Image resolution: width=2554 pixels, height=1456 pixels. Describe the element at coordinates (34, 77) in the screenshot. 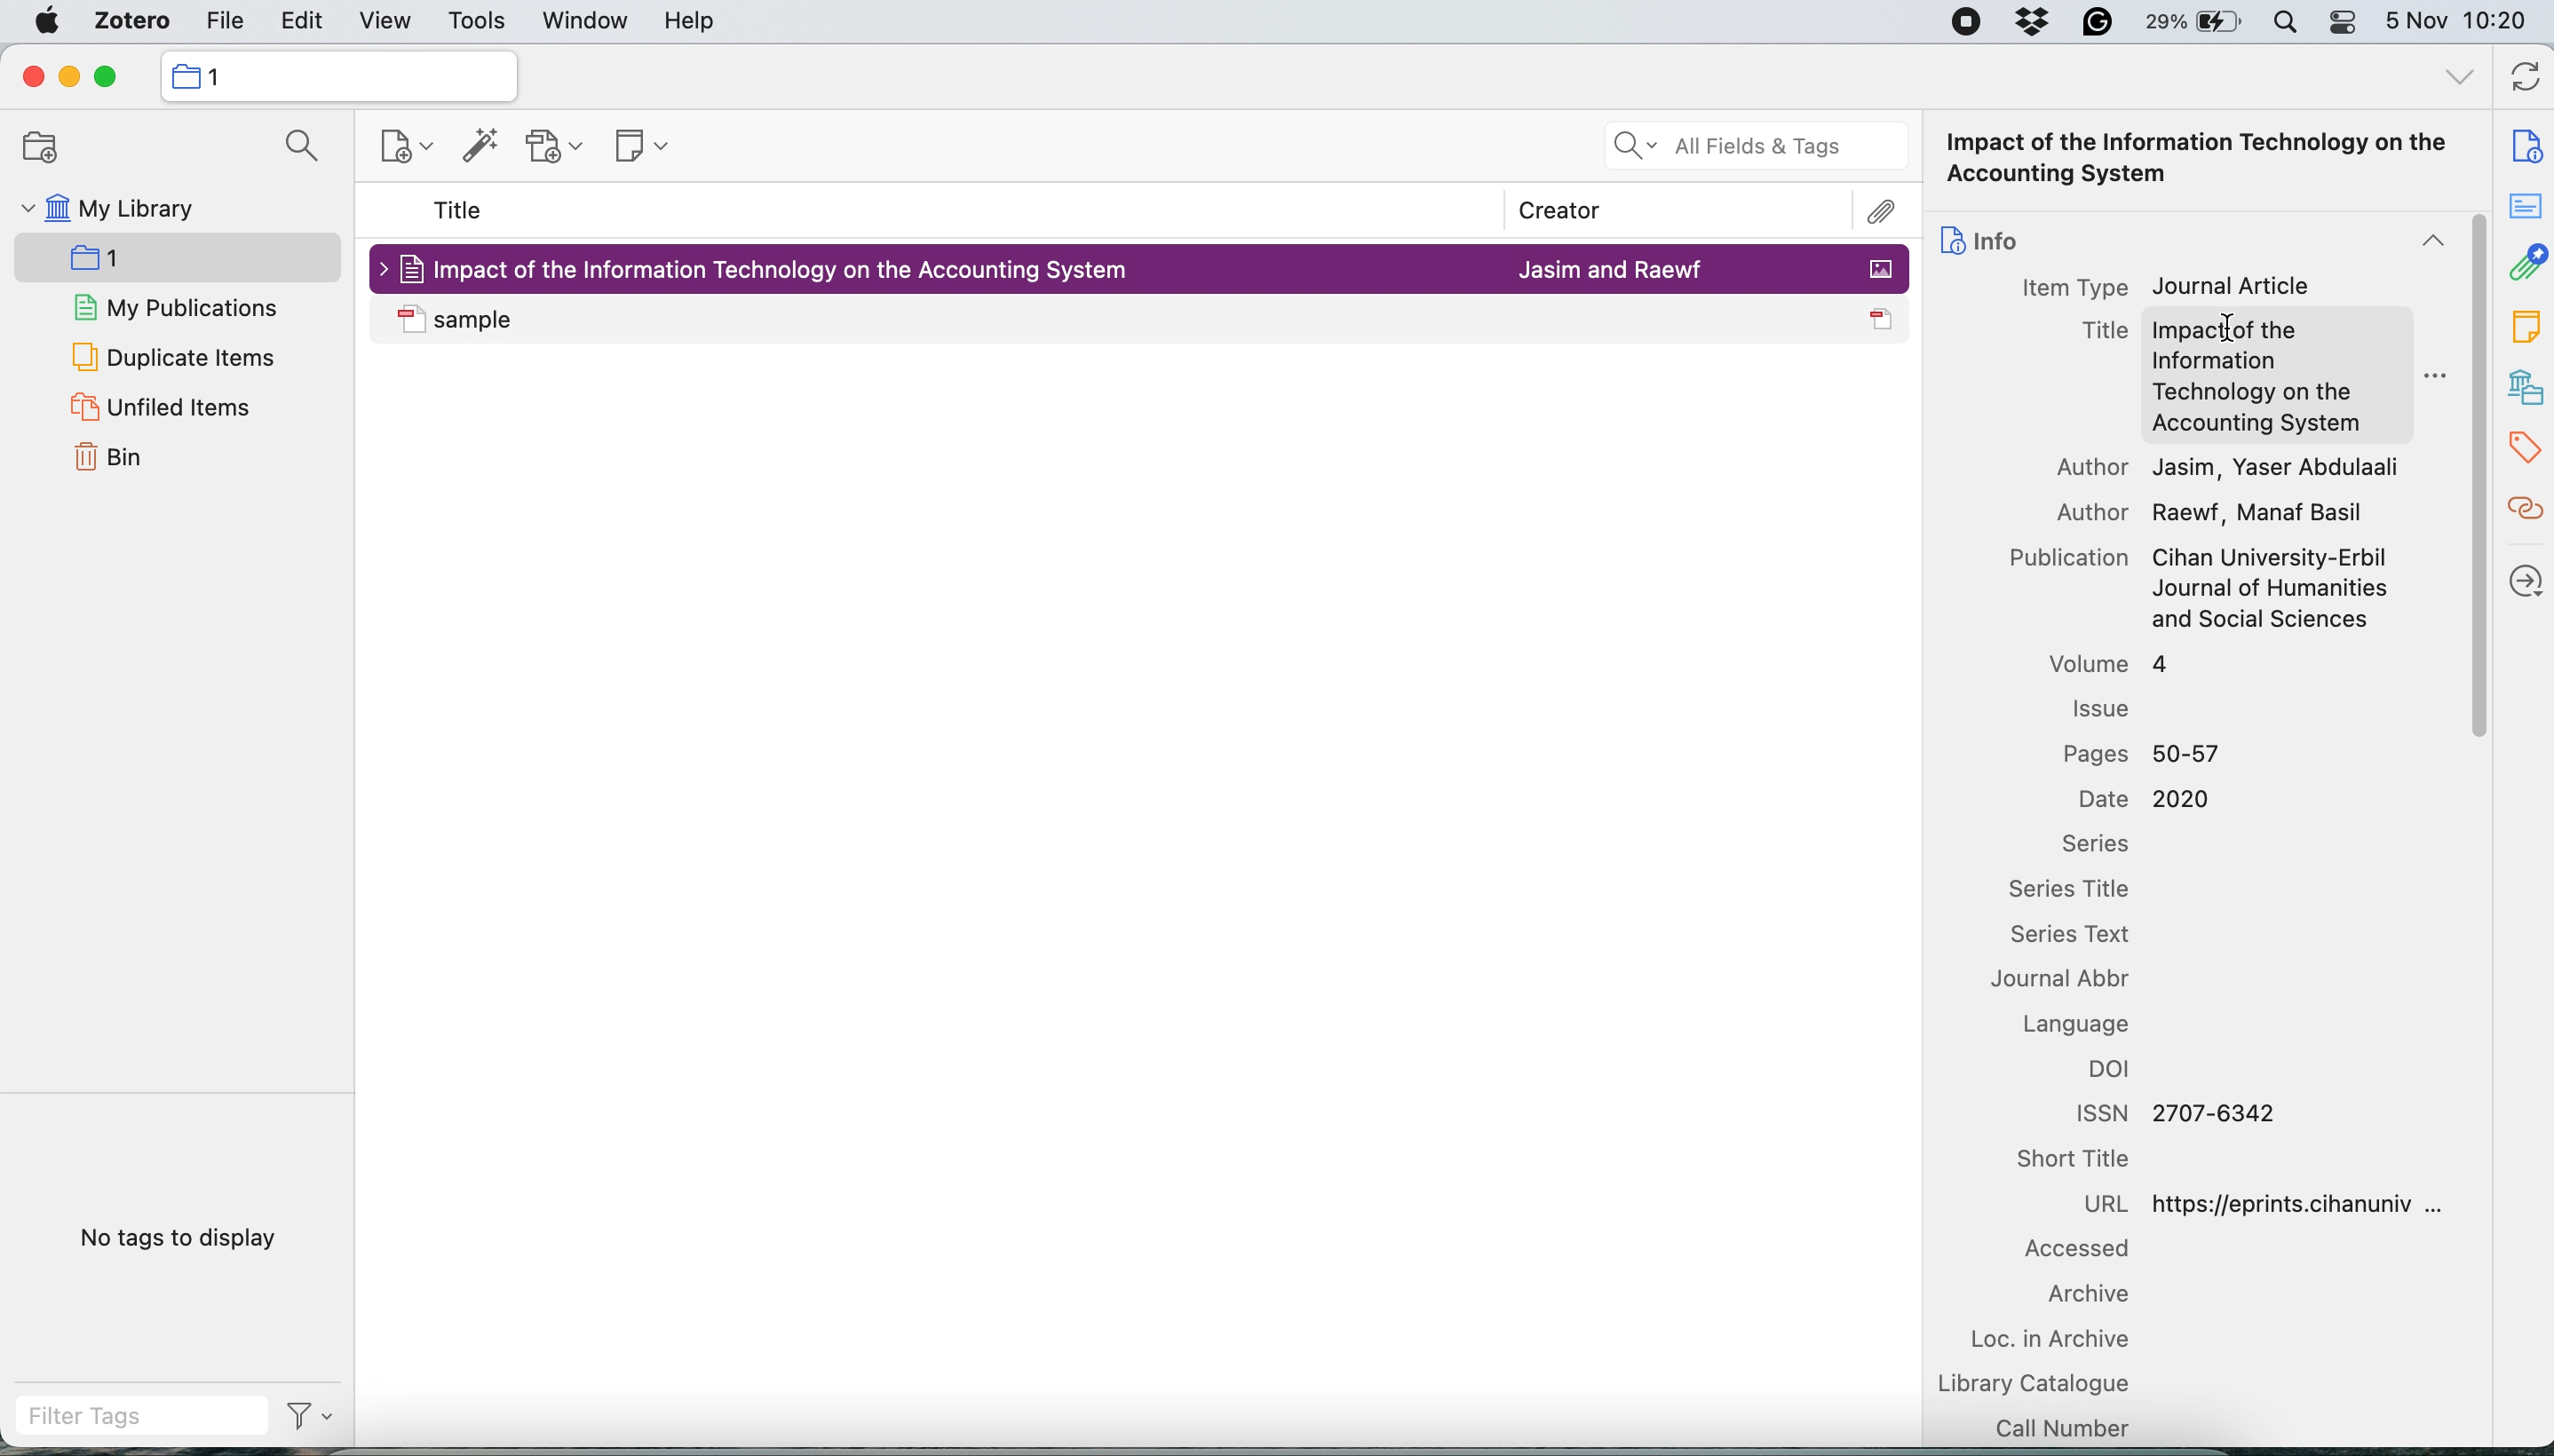

I see `close` at that location.